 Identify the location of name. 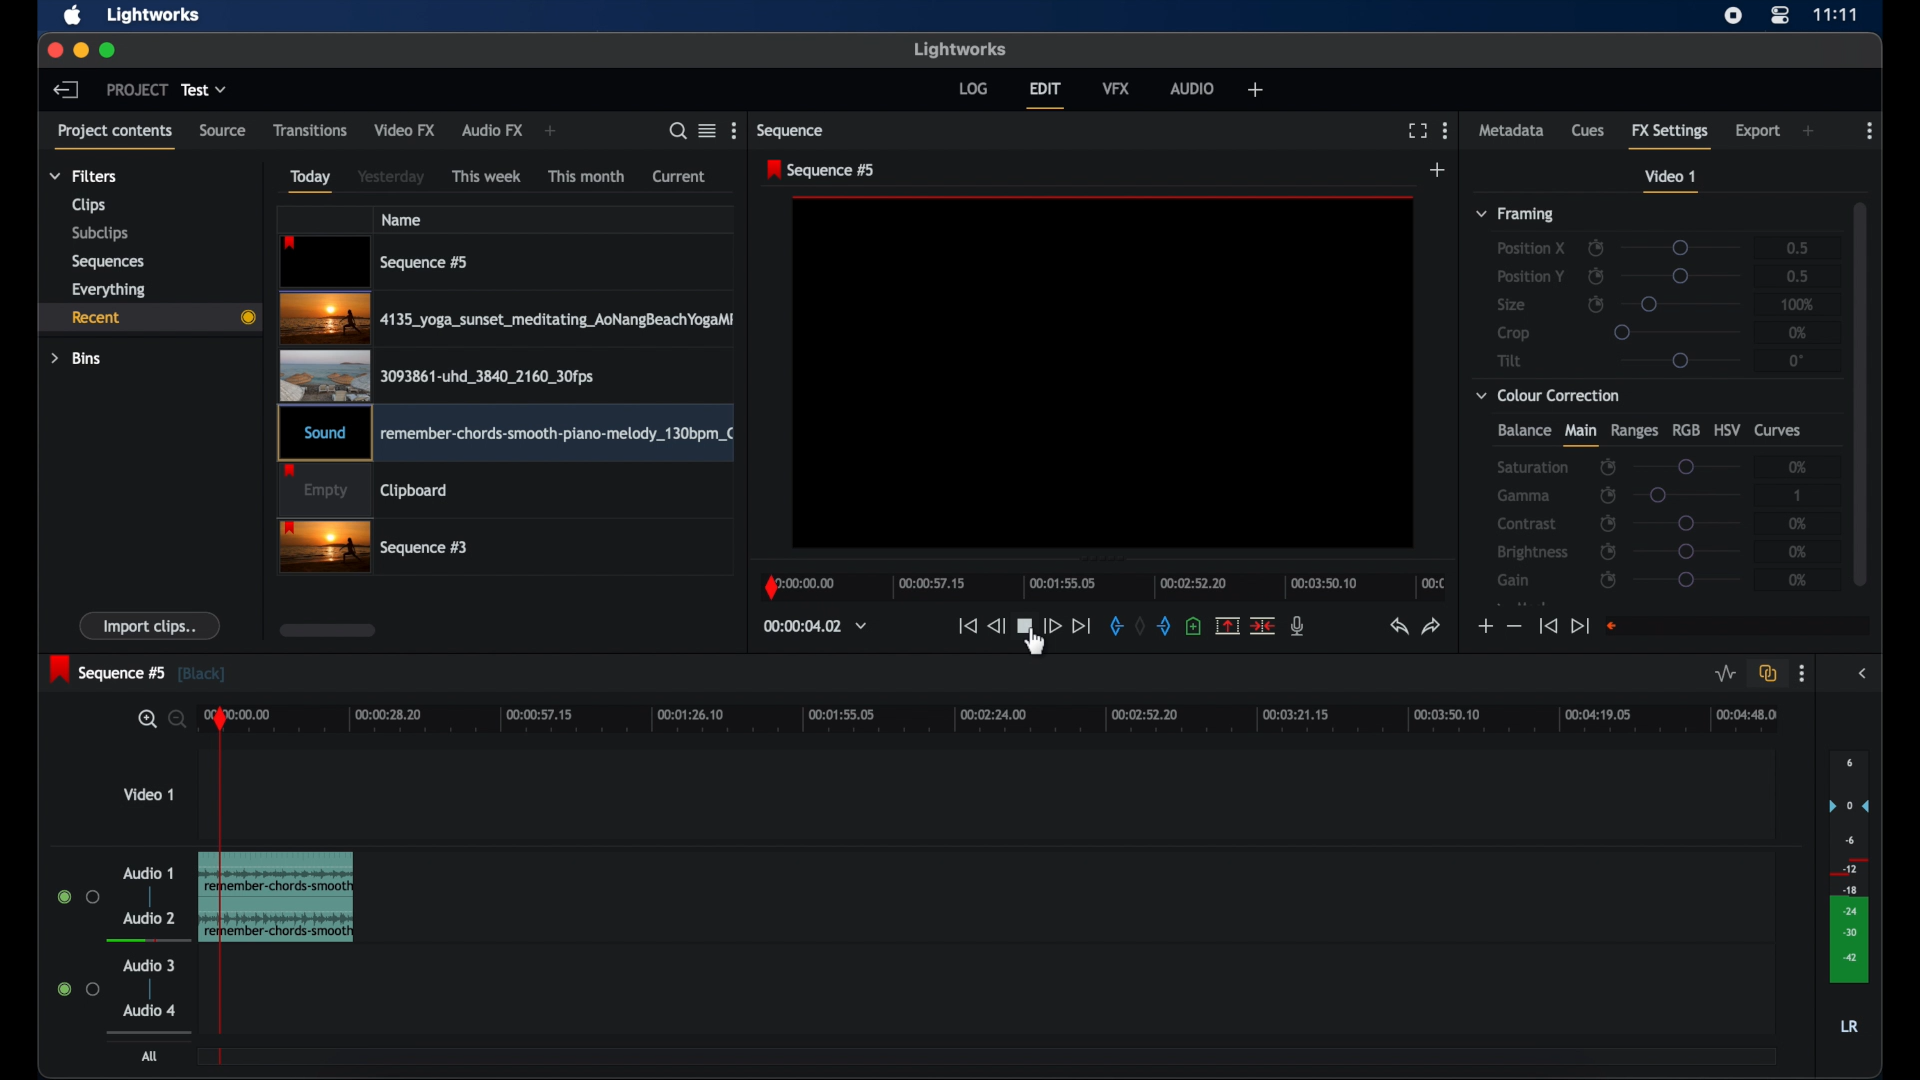
(401, 219).